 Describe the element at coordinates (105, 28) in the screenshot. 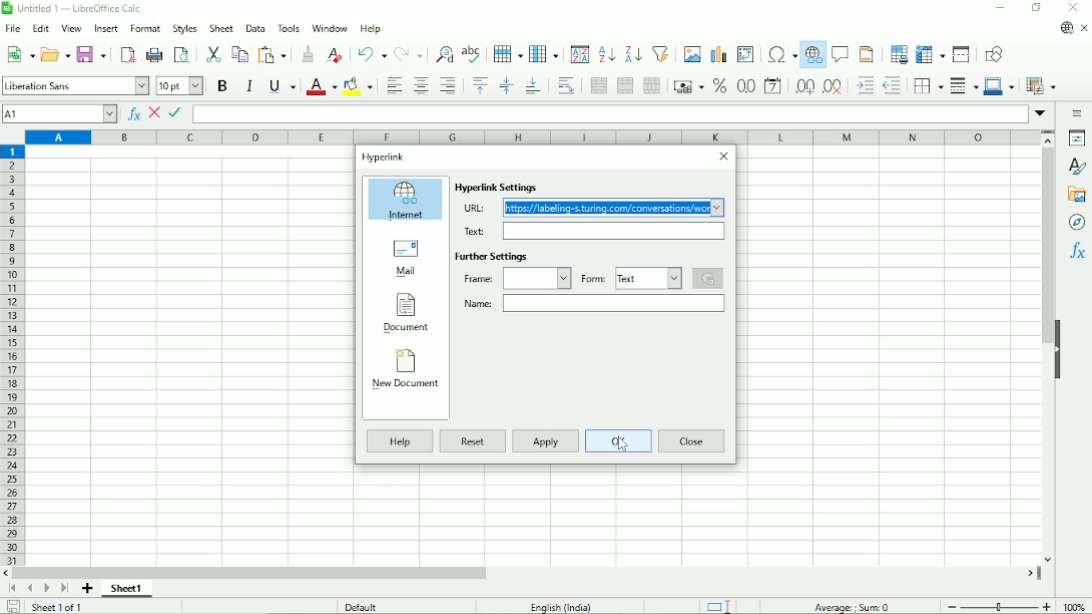

I see `Insert` at that location.